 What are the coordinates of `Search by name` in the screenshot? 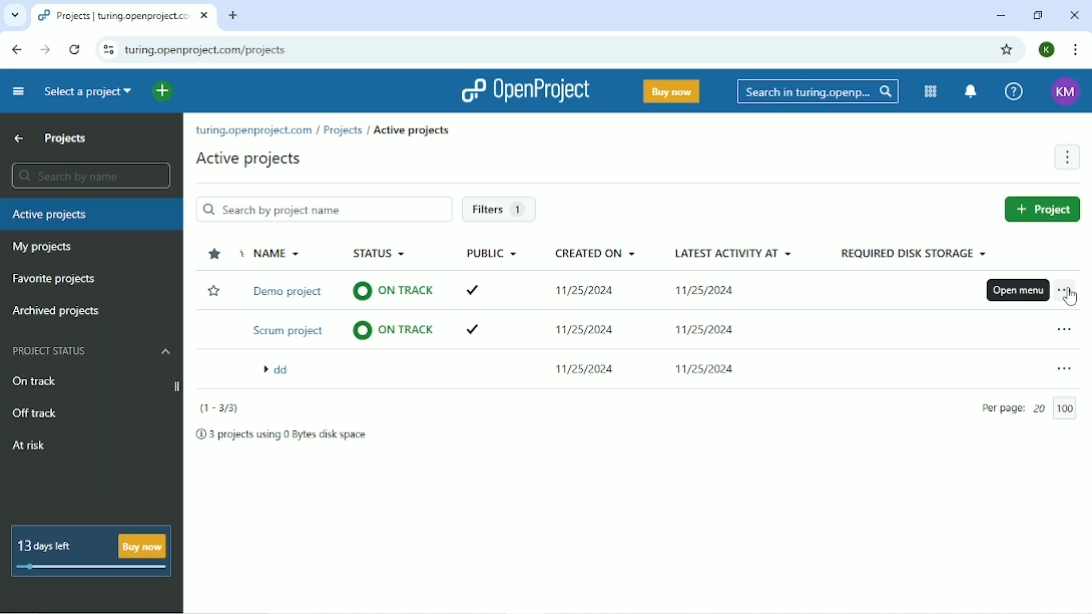 It's located at (89, 176).